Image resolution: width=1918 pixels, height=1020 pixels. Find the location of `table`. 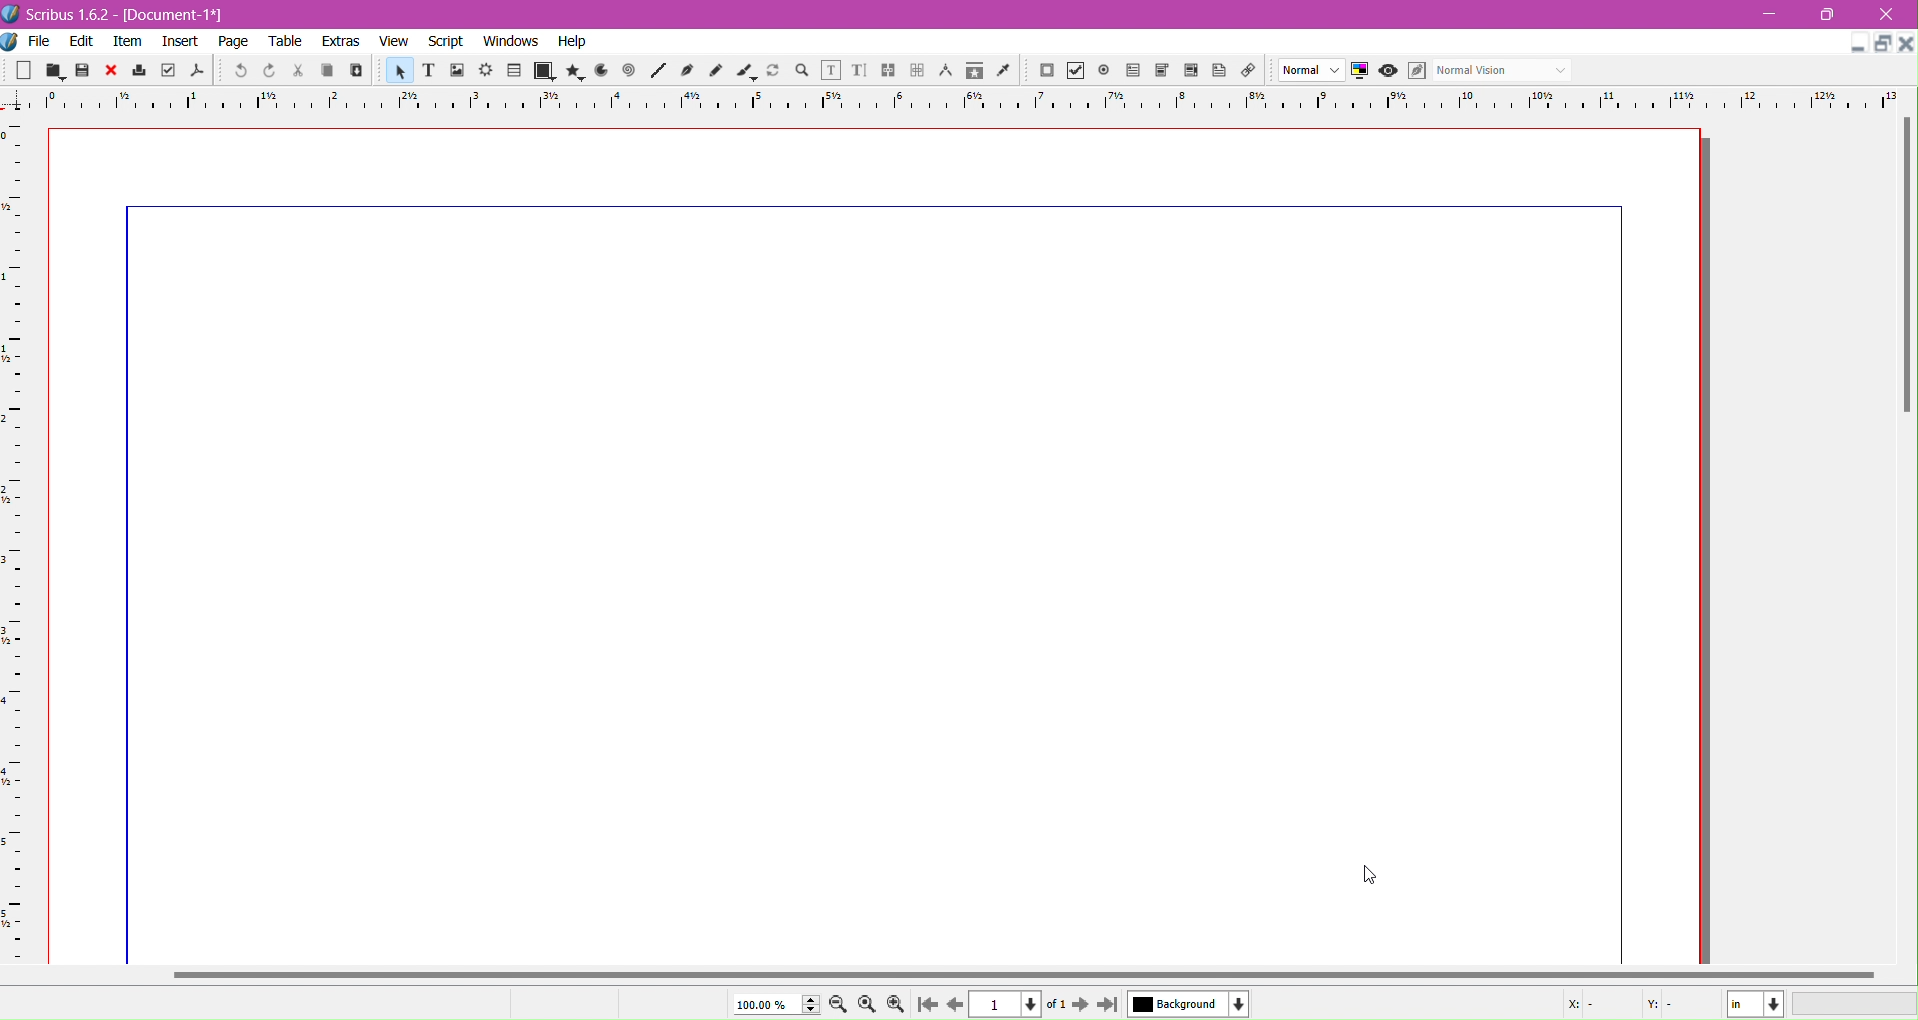

table is located at coordinates (514, 71).